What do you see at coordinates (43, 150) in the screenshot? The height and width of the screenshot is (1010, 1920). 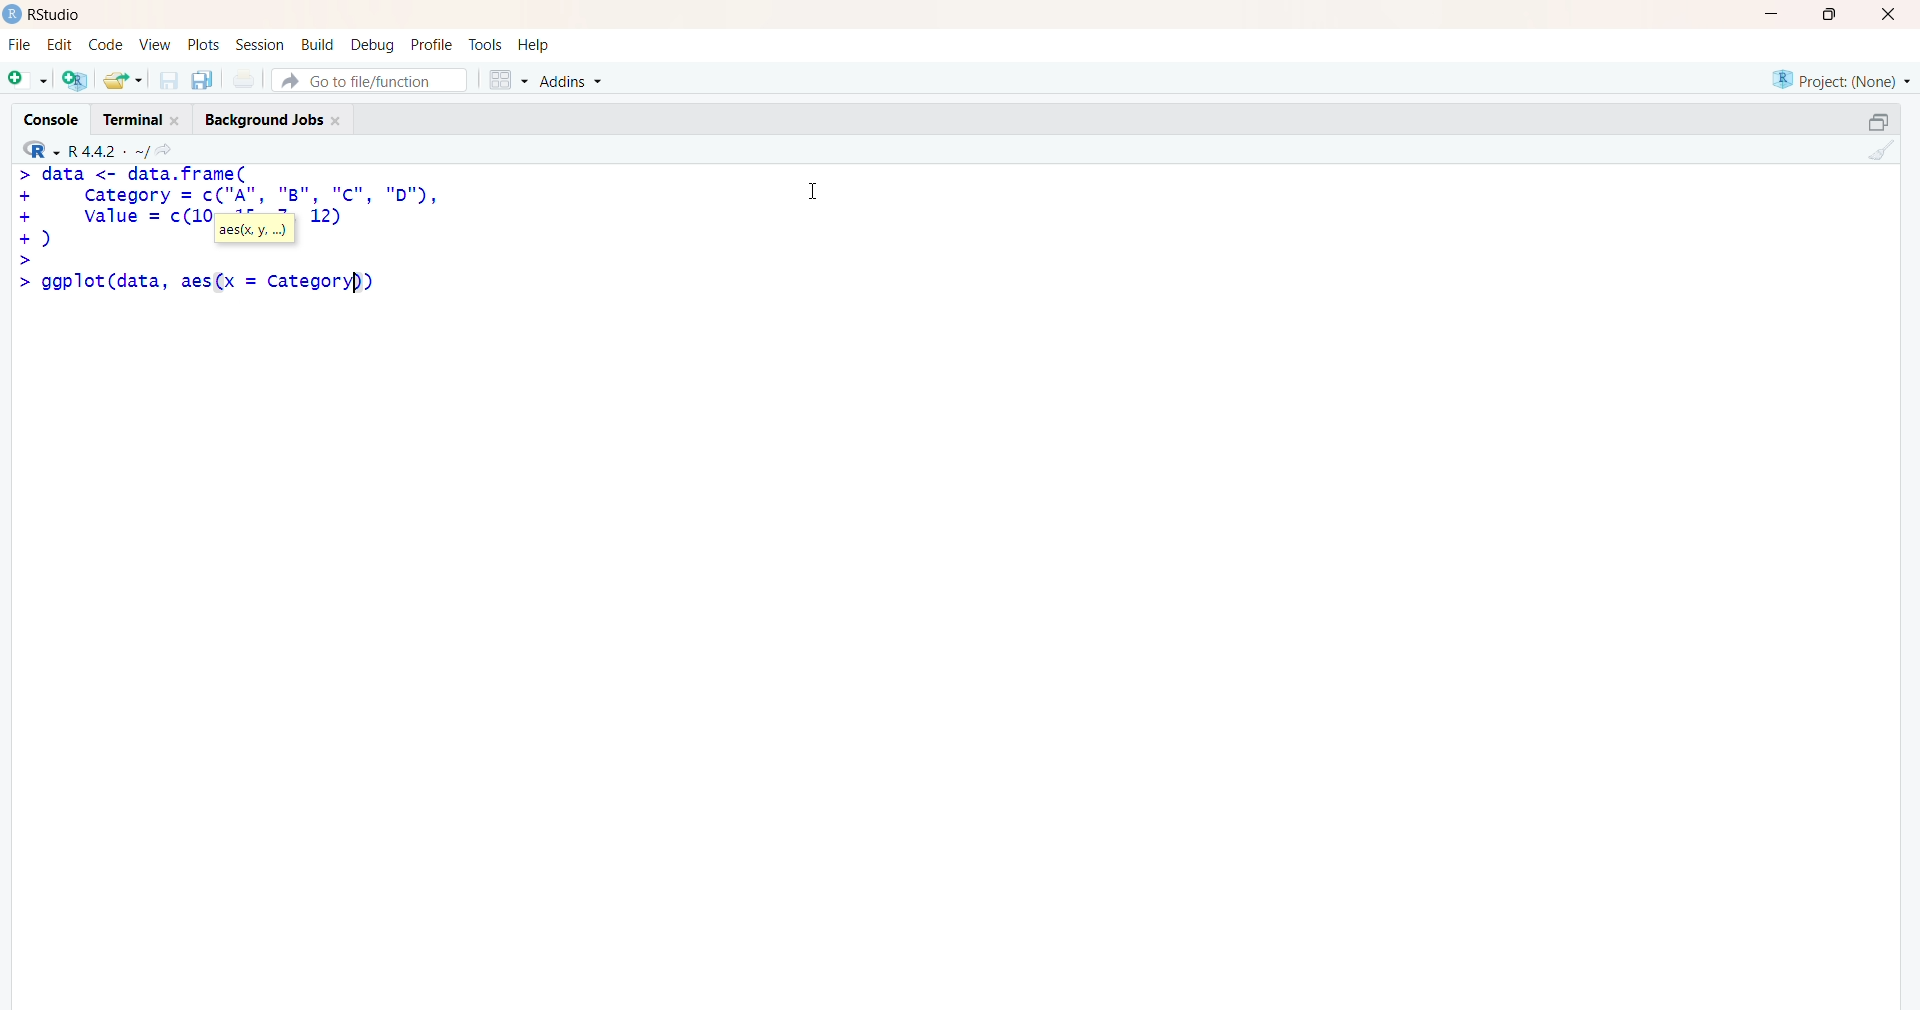 I see `R language` at bounding box center [43, 150].